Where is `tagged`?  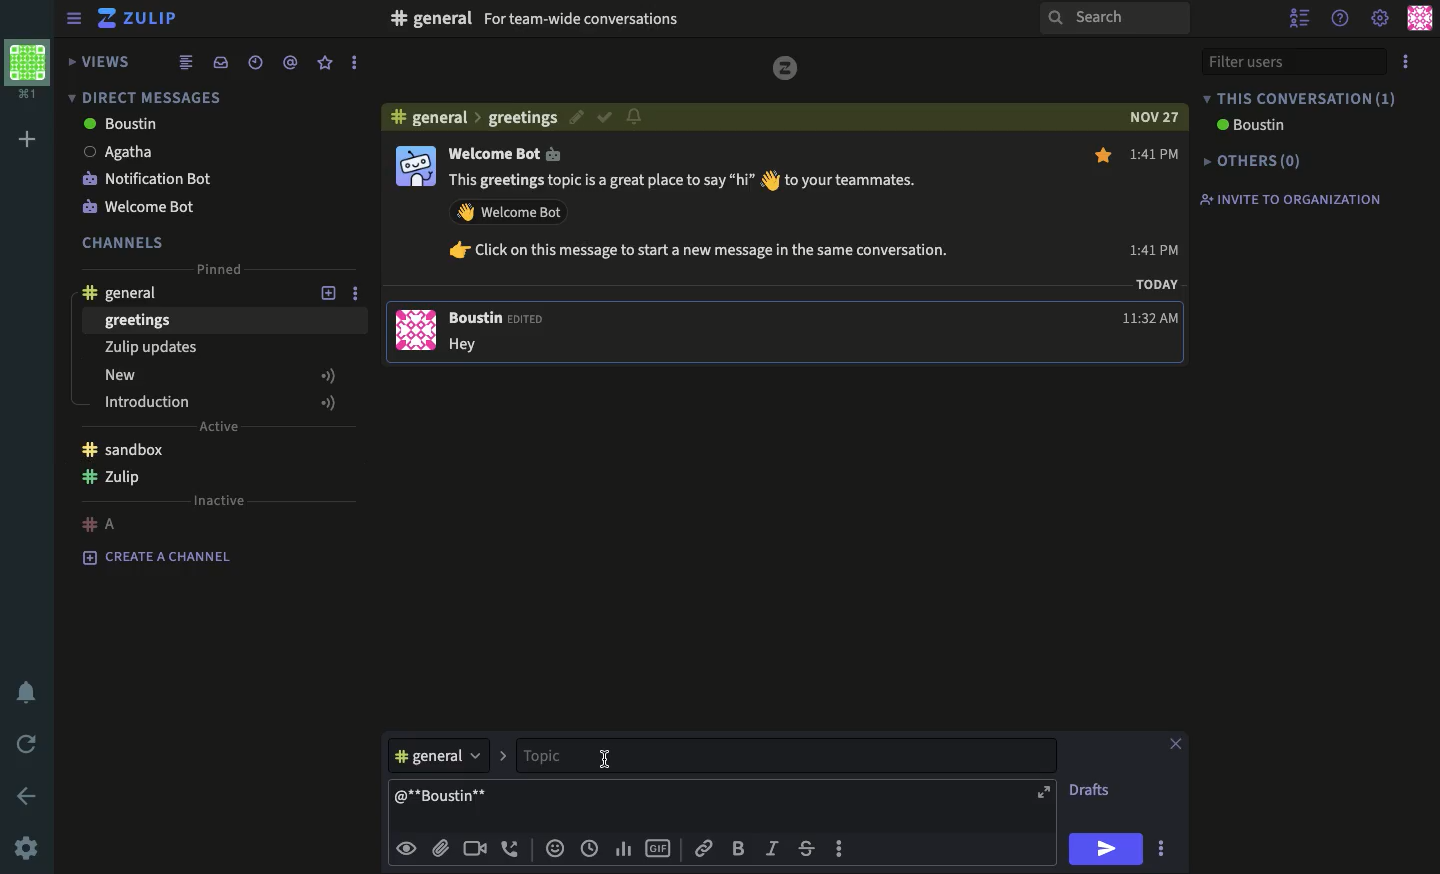 tagged is located at coordinates (289, 62).